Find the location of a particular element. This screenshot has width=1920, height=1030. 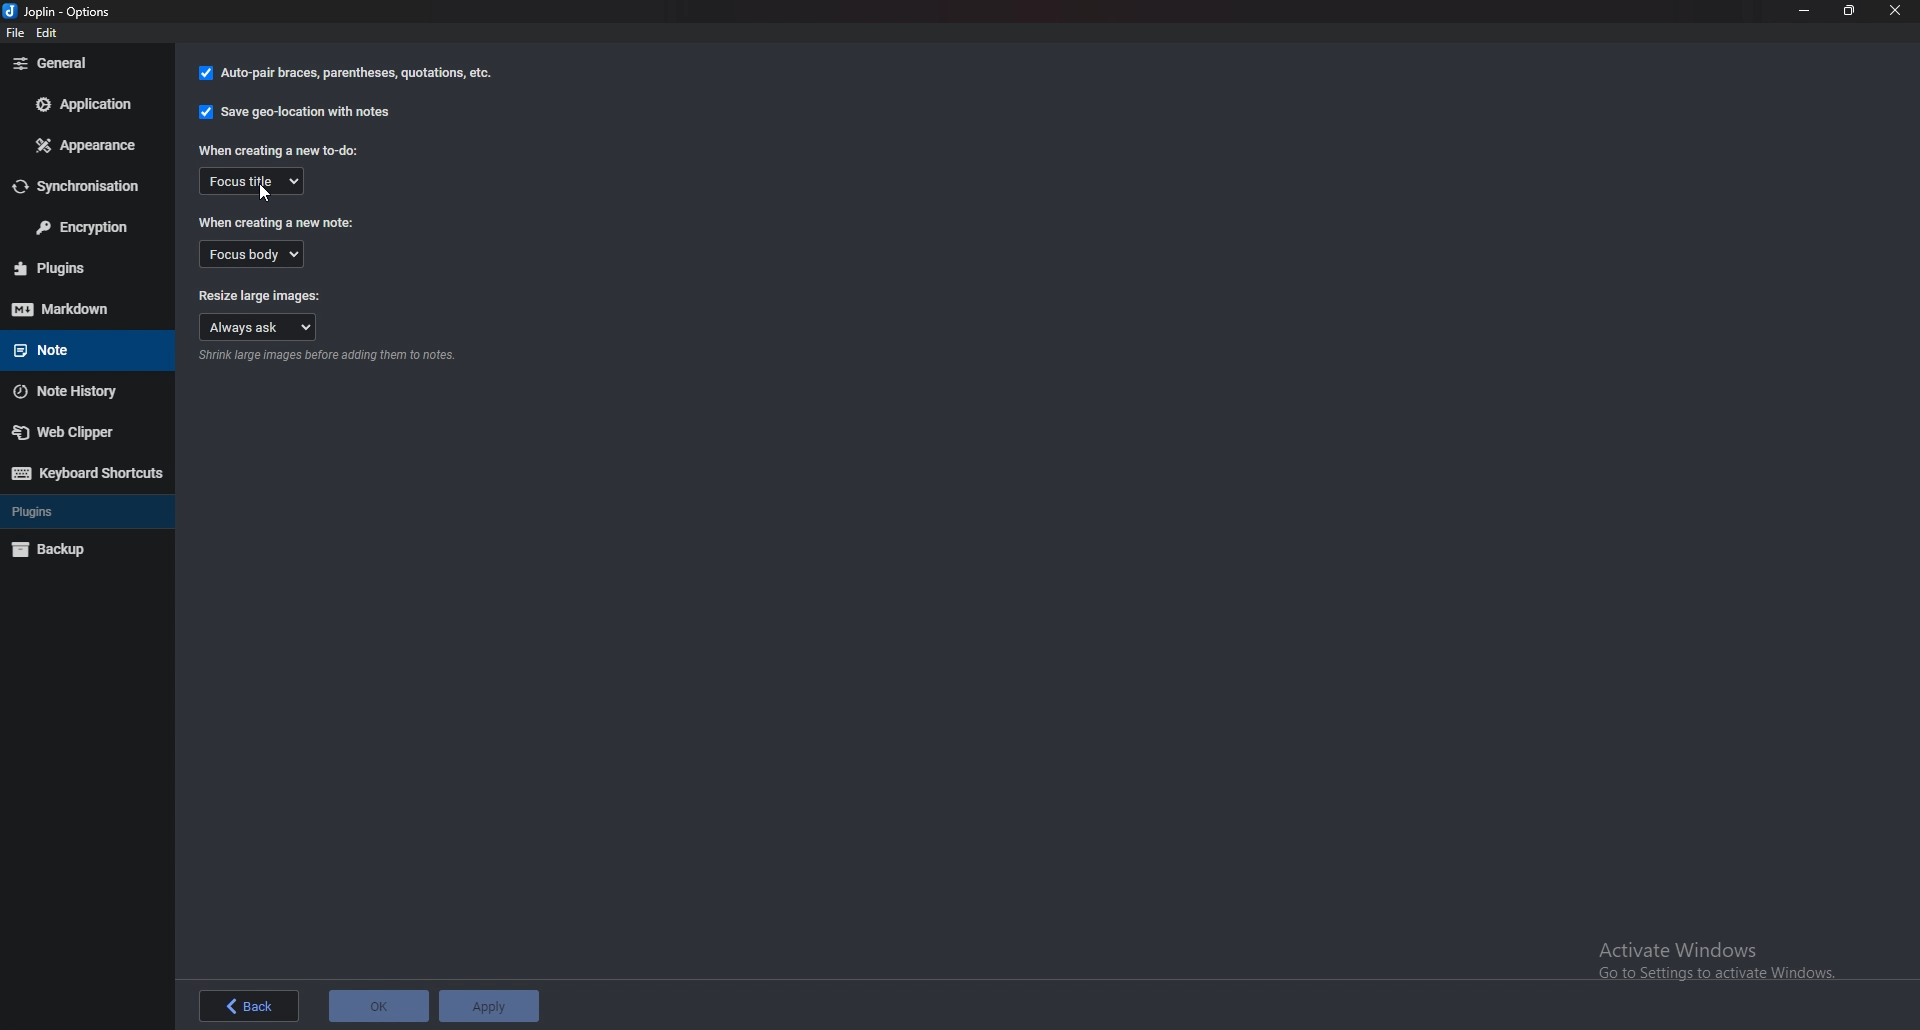

Plugins is located at coordinates (77, 268).